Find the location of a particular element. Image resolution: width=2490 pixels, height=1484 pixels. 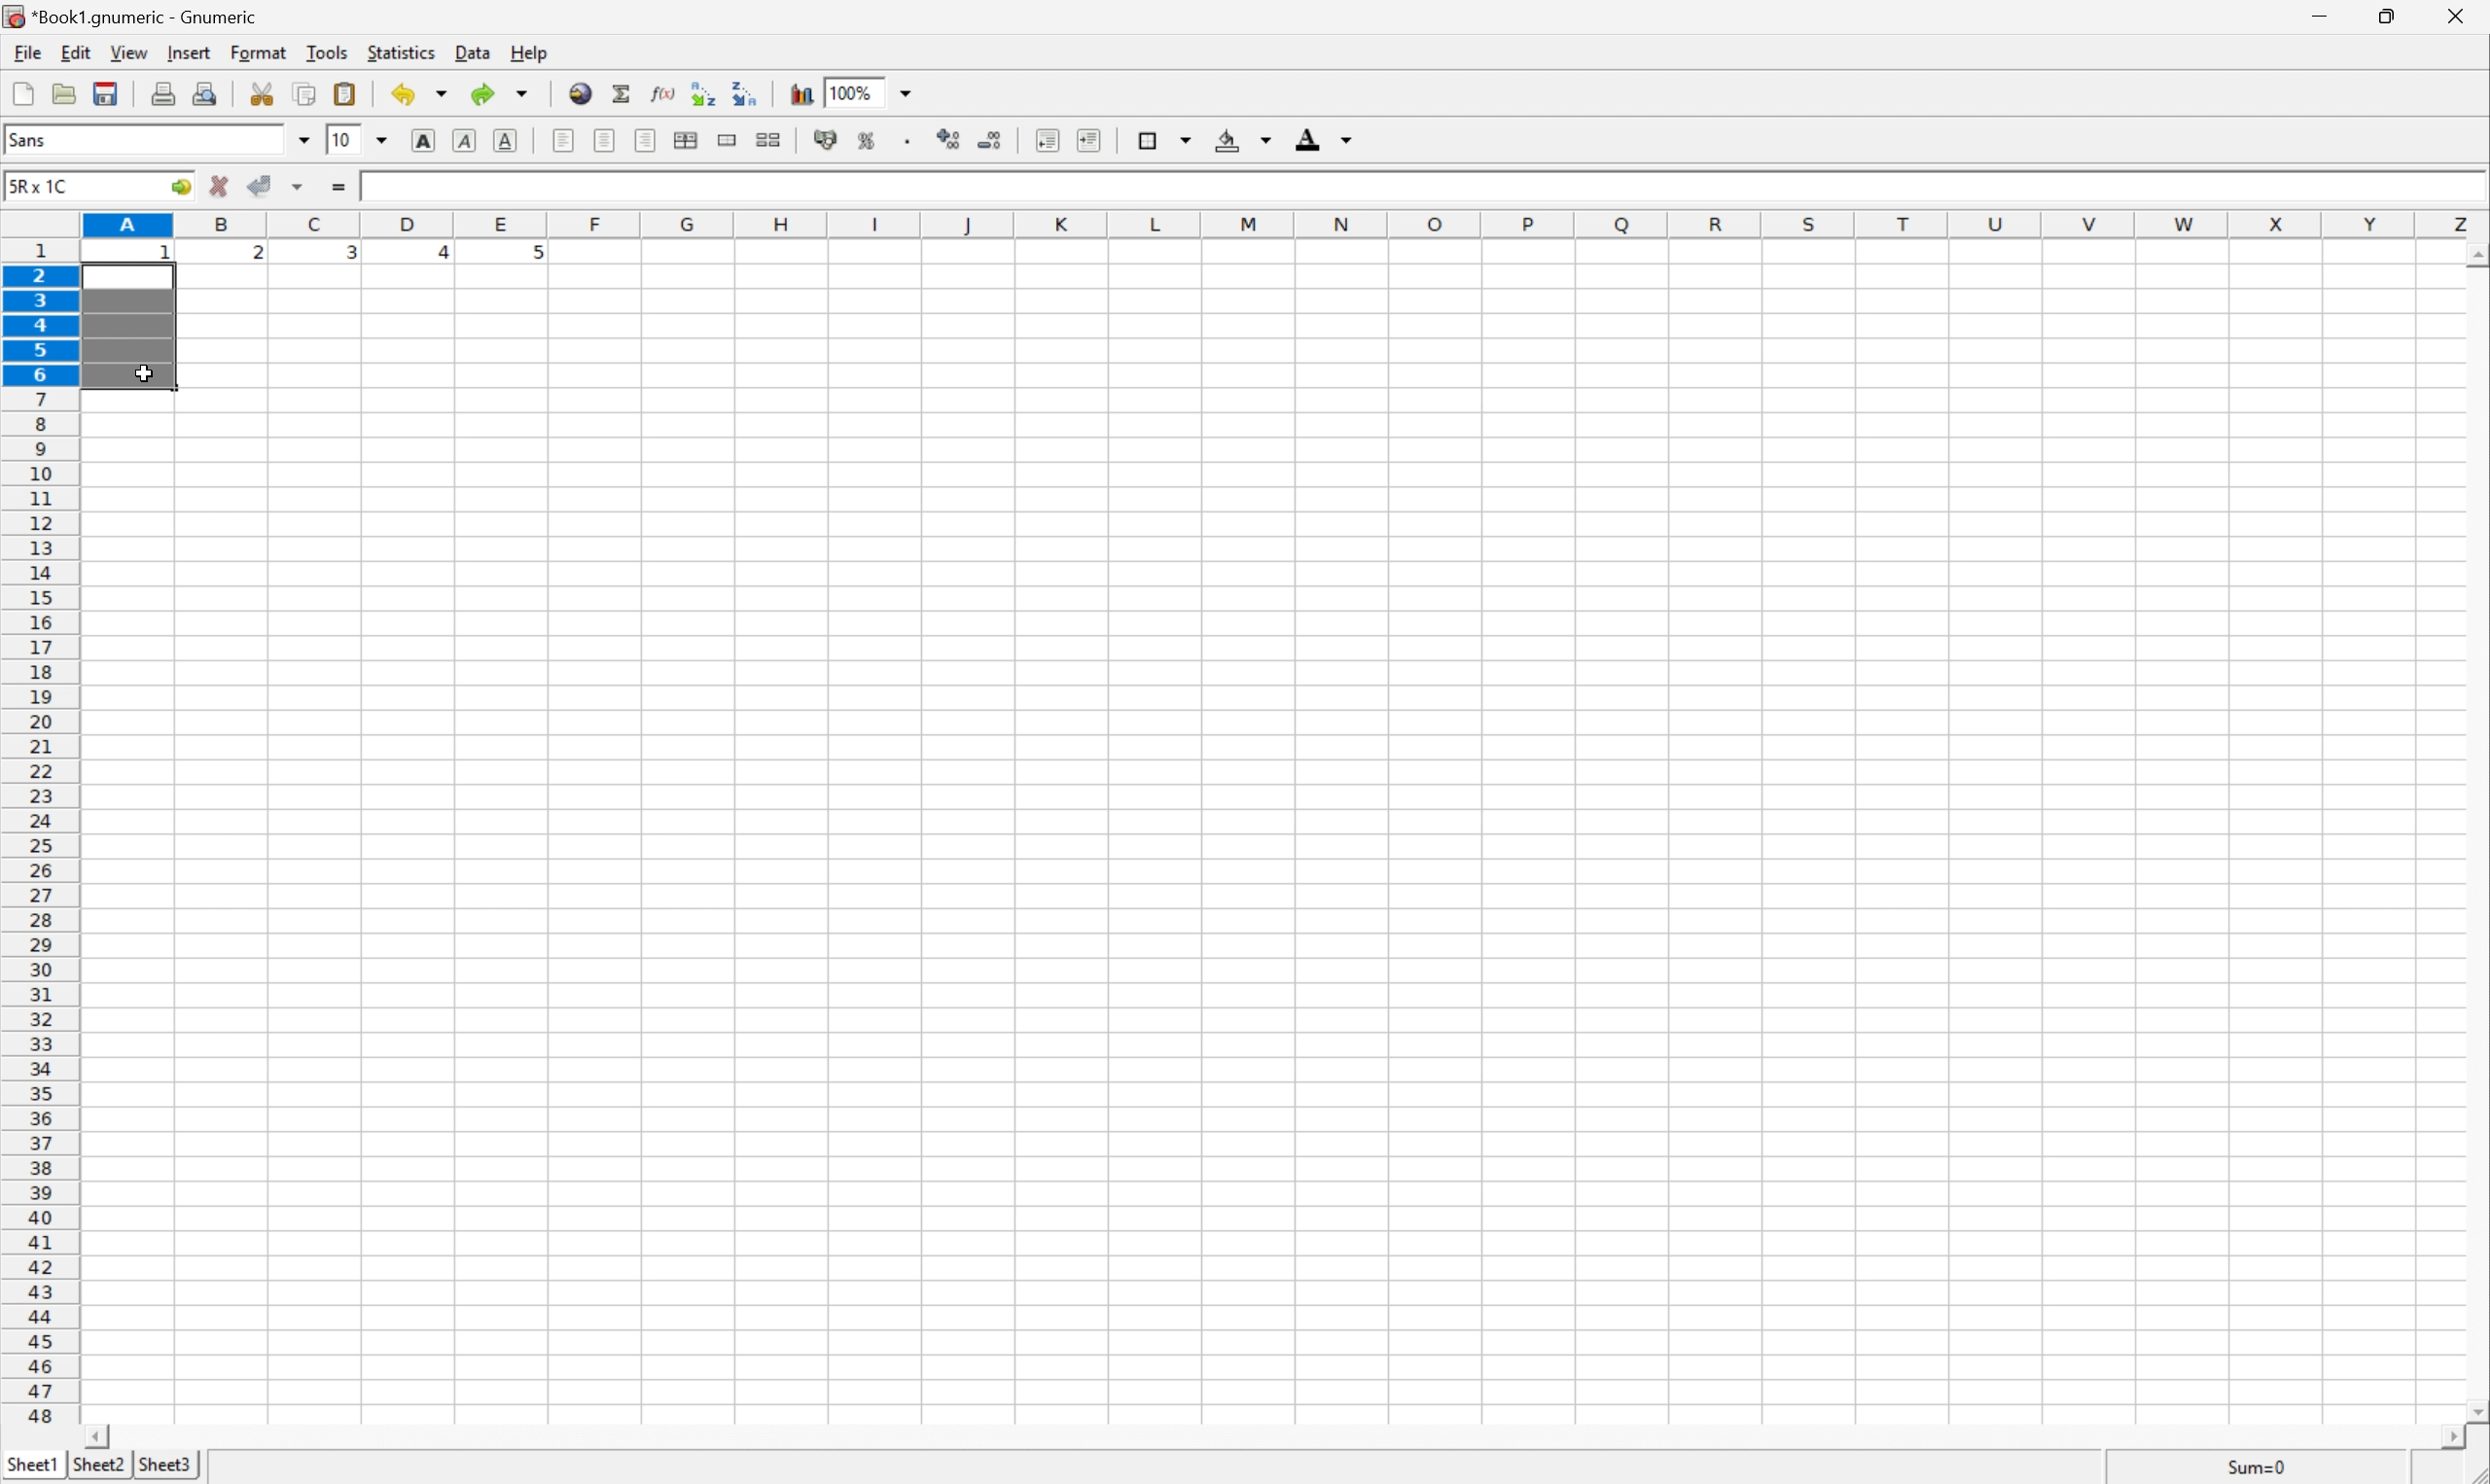

center horizontally is located at coordinates (607, 138).